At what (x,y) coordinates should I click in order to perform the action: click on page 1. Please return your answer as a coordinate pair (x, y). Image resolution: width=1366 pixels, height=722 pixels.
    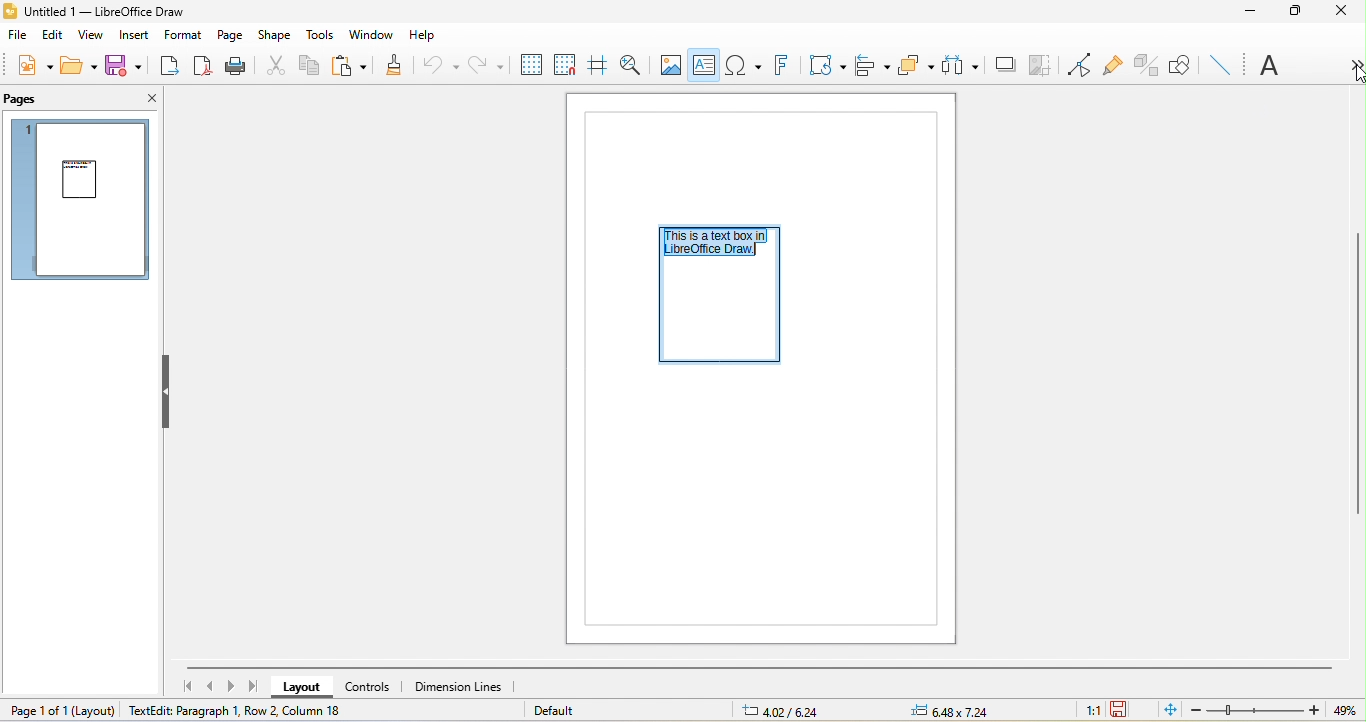
    Looking at the image, I should click on (84, 202).